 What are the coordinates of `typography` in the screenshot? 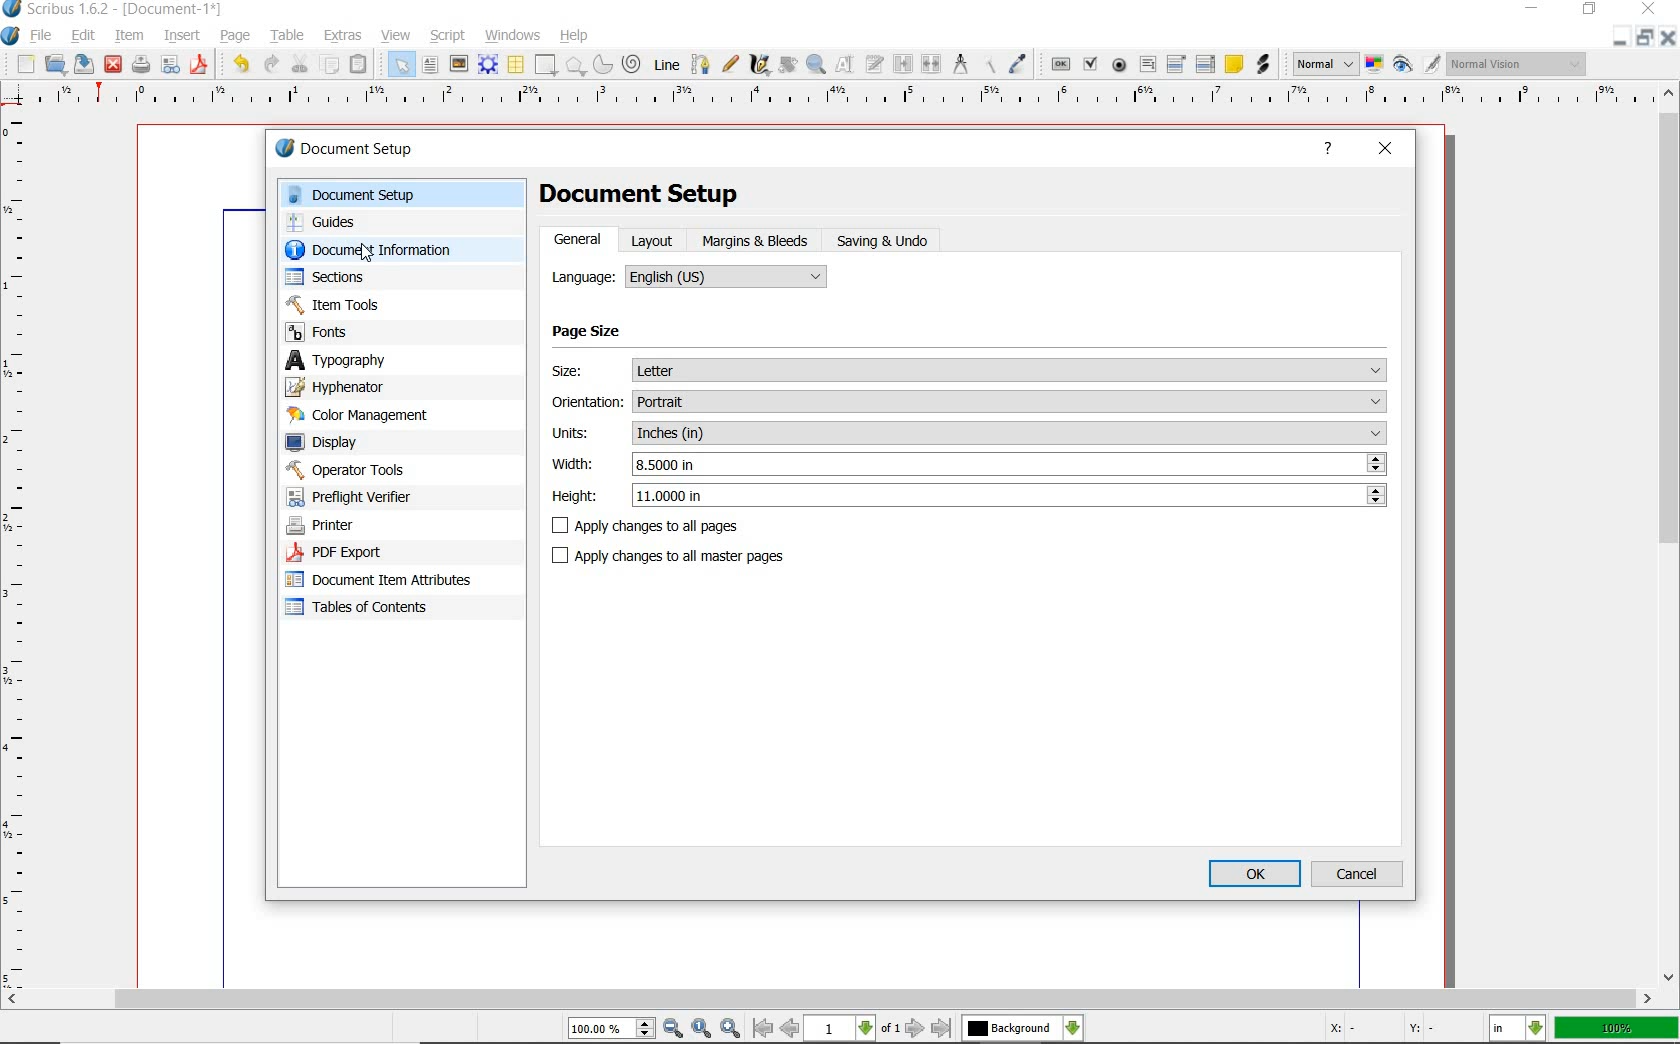 It's located at (364, 360).